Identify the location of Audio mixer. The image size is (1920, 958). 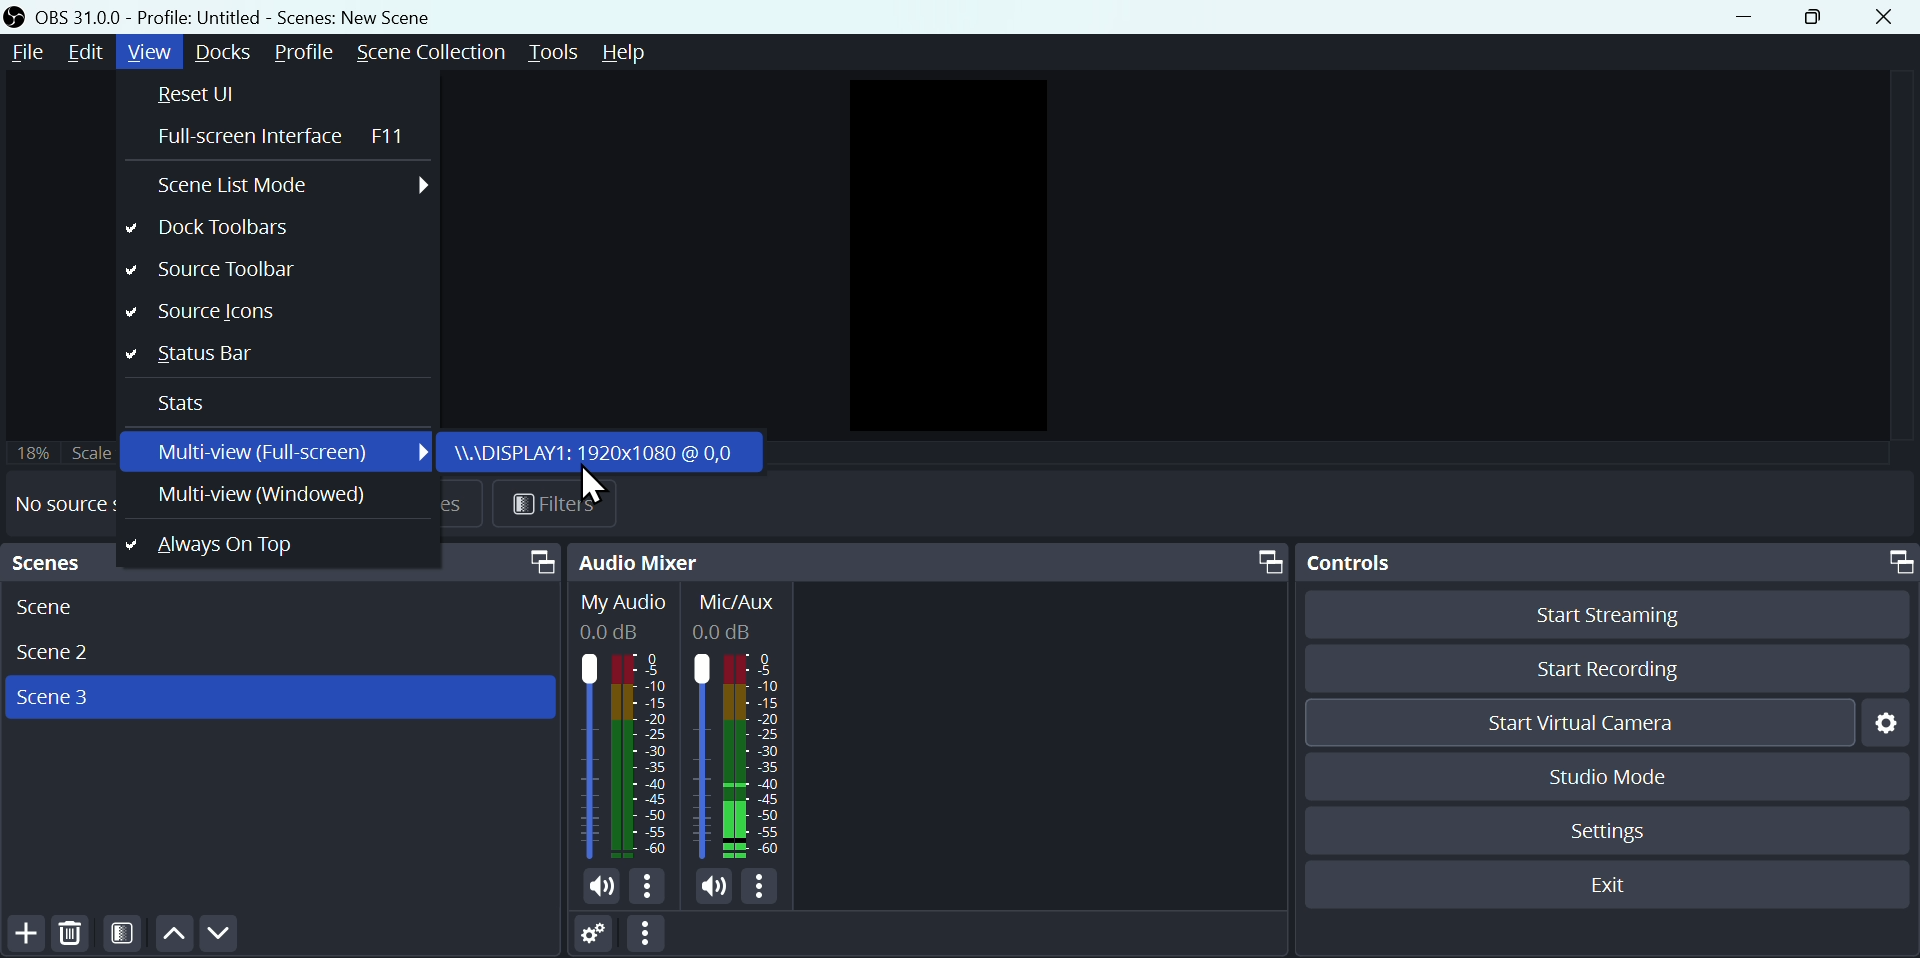
(930, 562).